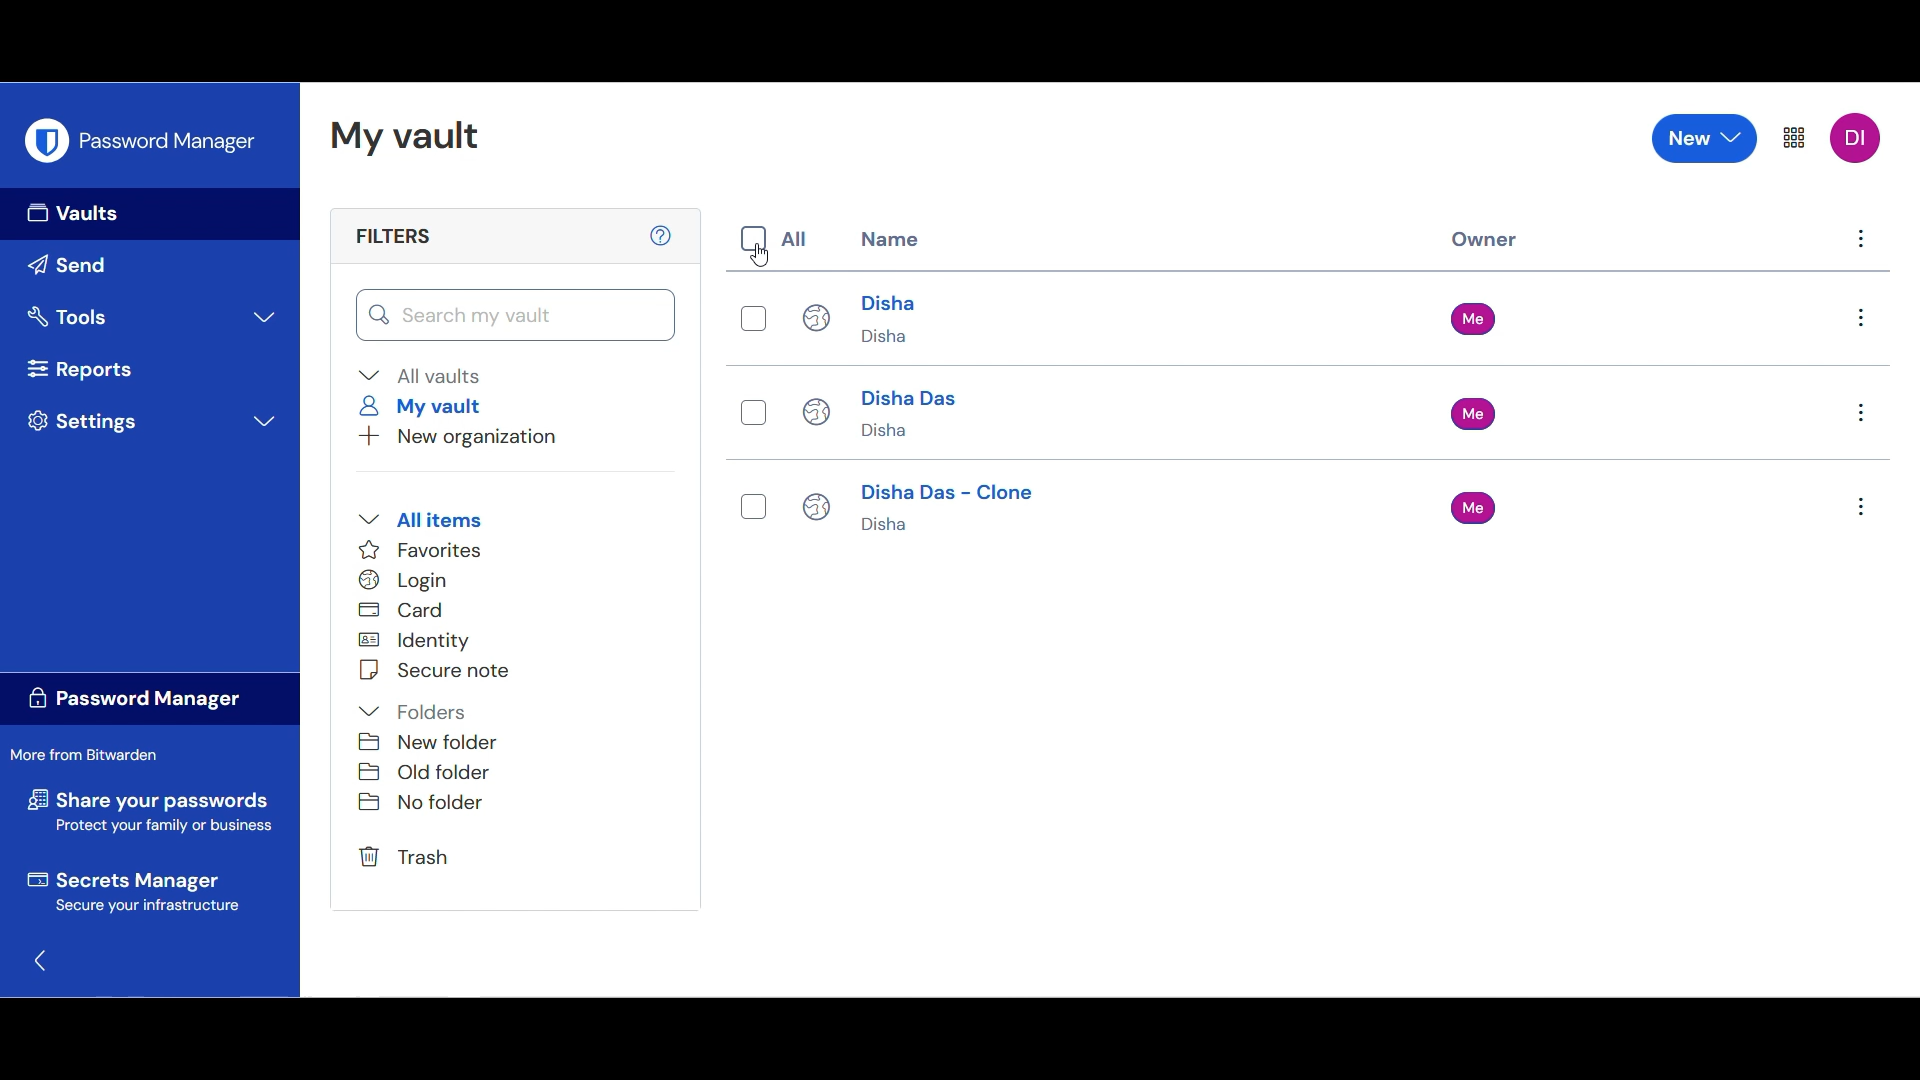 Image resolution: width=1920 pixels, height=1080 pixels. What do you see at coordinates (404, 137) in the screenshot?
I see `My vault` at bounding box center [404, 137].